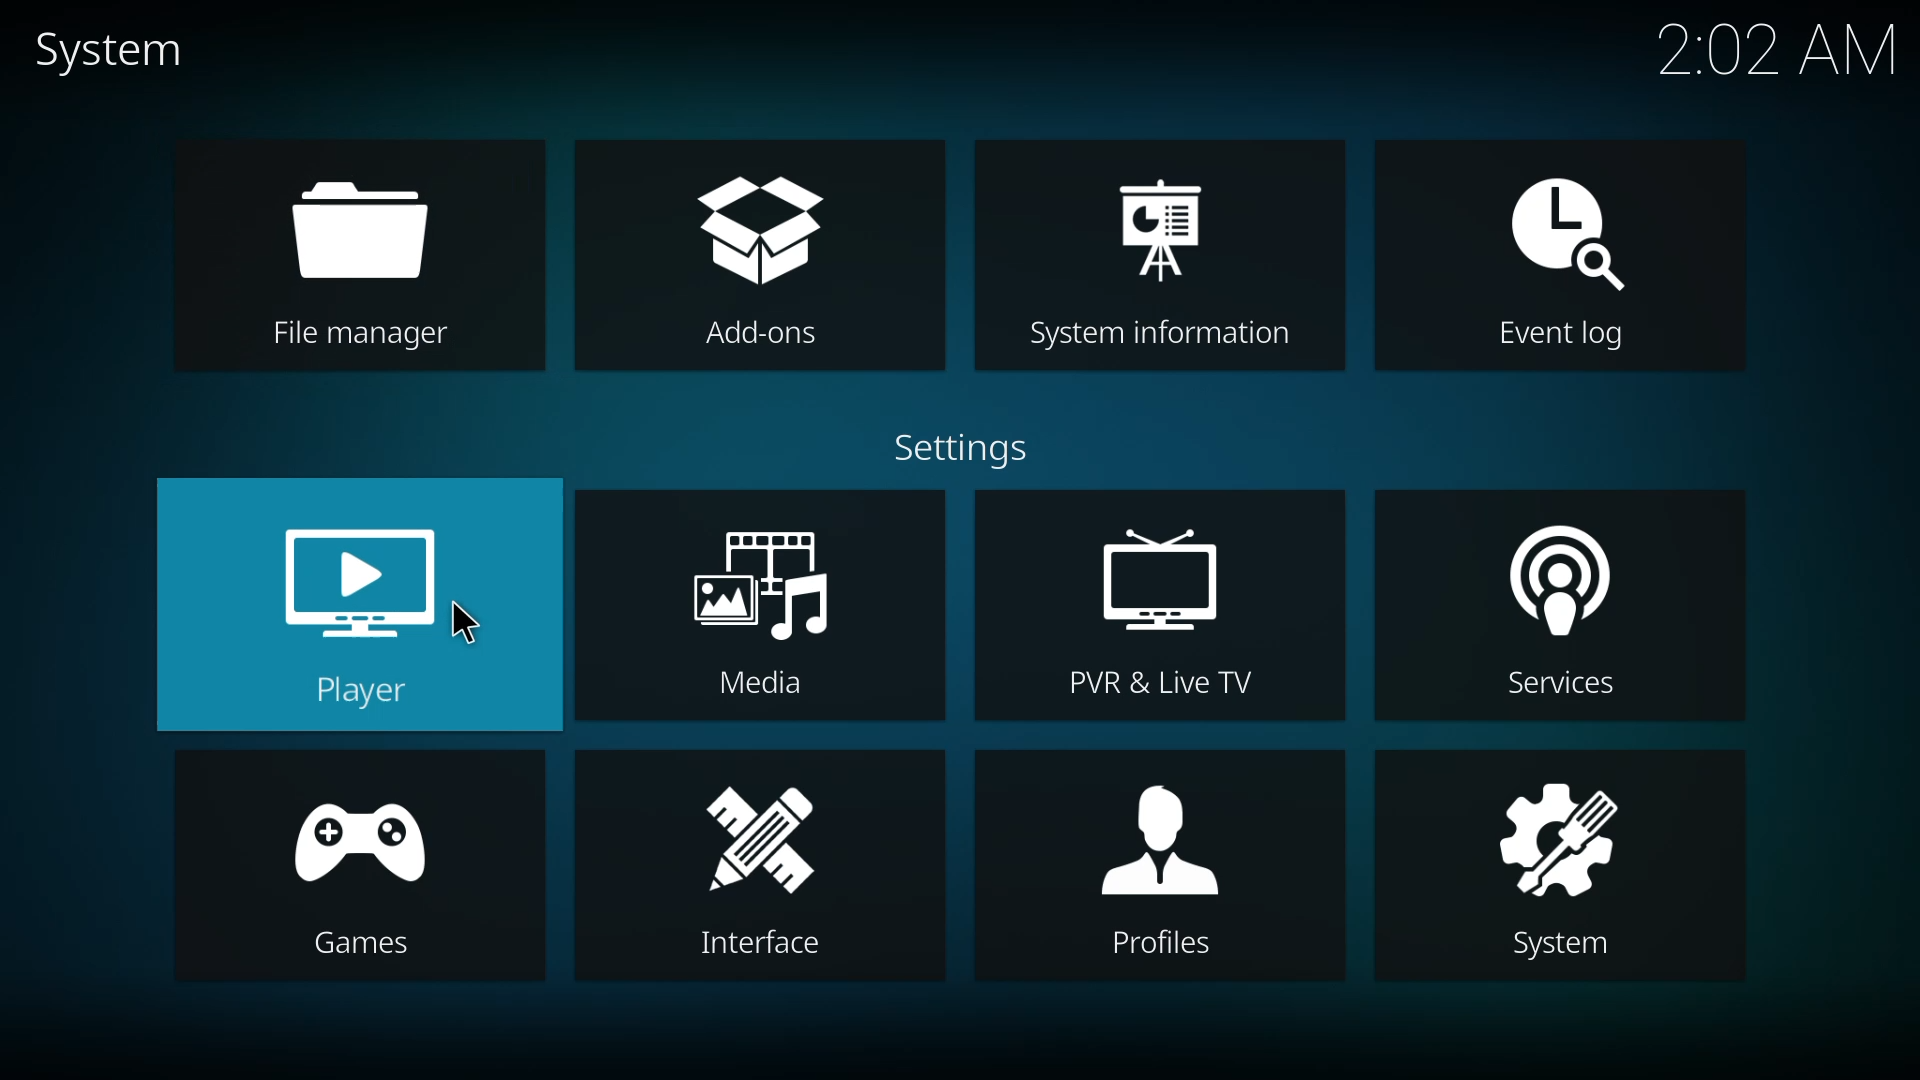 The width and height of the screenshot is (1920, 1080). I want to click on file manager, so click(364, 257).